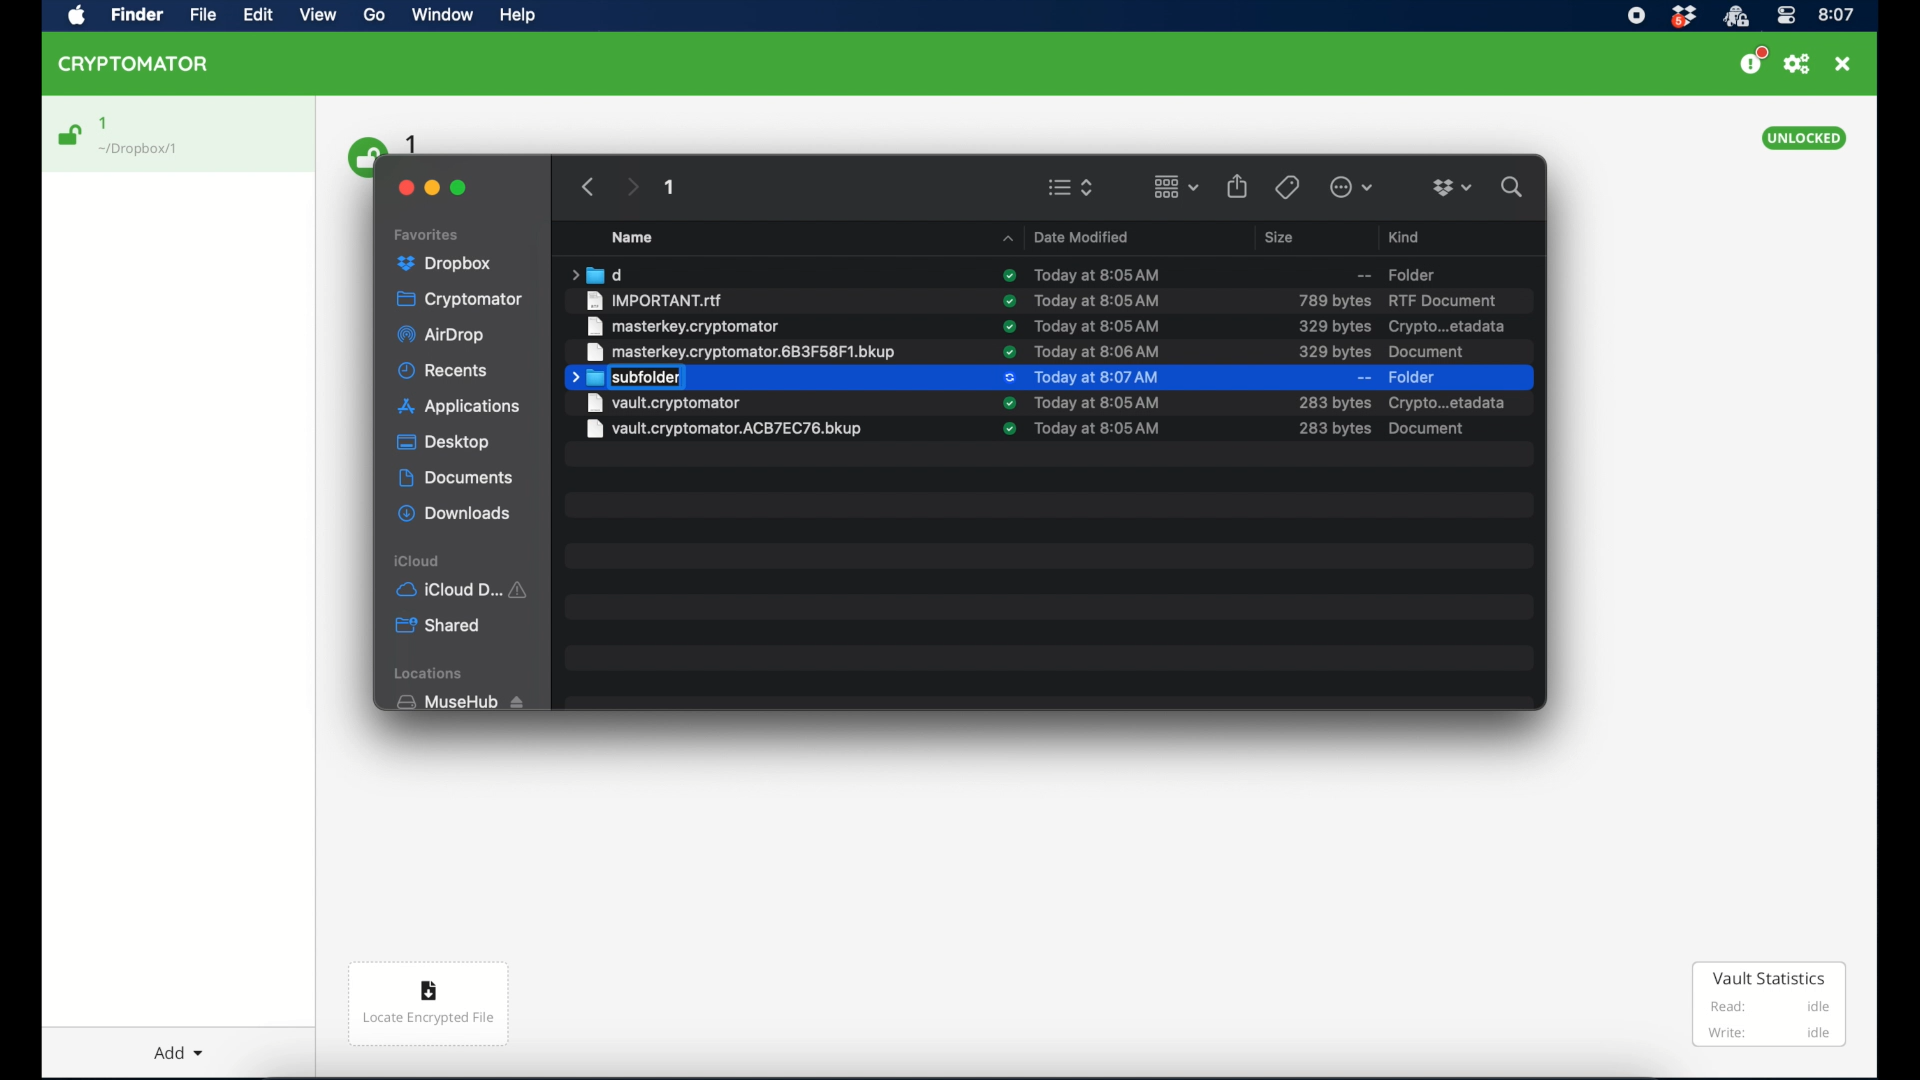 The width and height of the screenshot is (1920, 1080). What do you see at coordinates (1098, 402) in the screenshot?
I see `date` at bounding box center [1098, 402].